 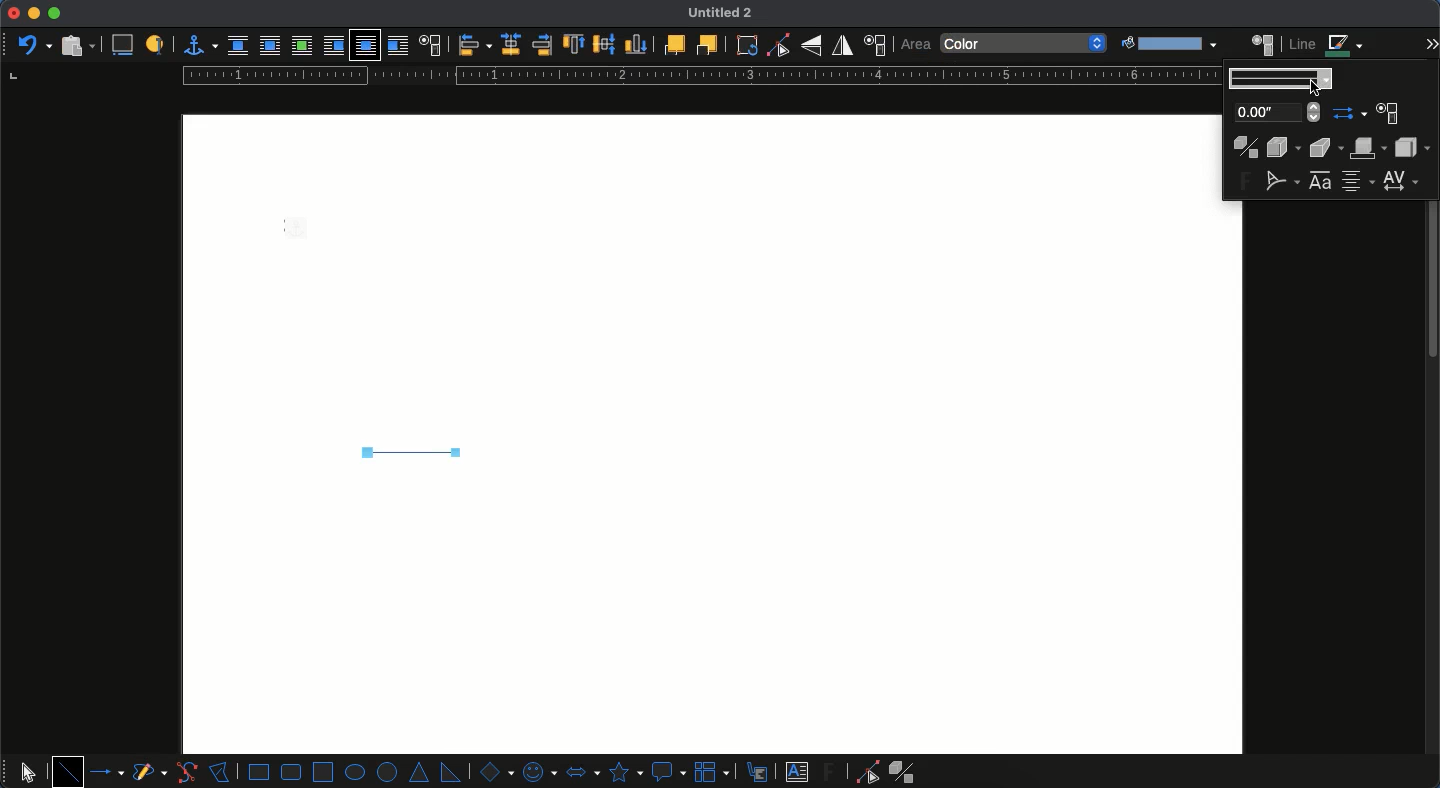 I want to click on symbol shapes, so click(x=538, y=771).